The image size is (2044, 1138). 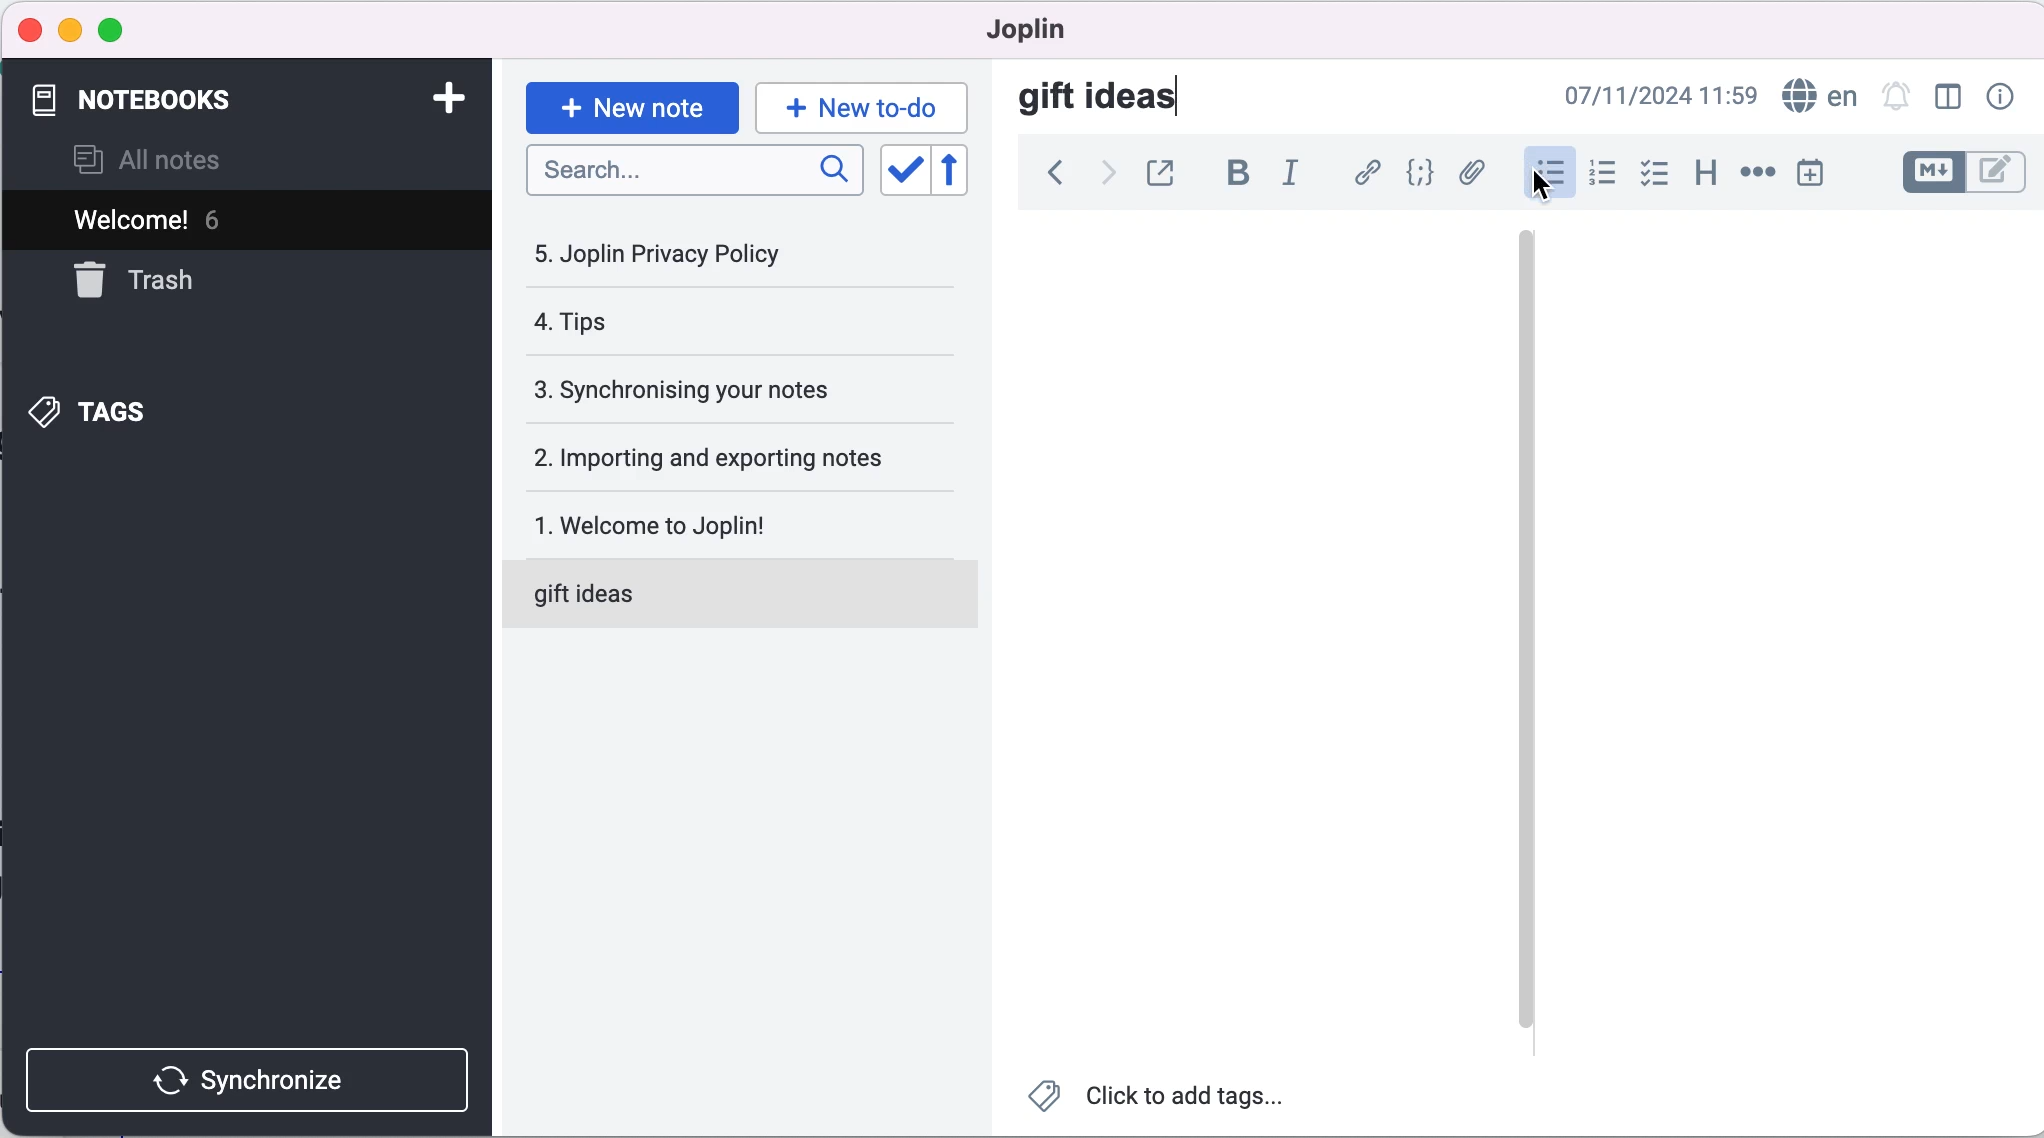 What do you see at coordinates (1948, 98) in the screenshot?
I see `toggle editor layout` at bounding box center [1948, 98].